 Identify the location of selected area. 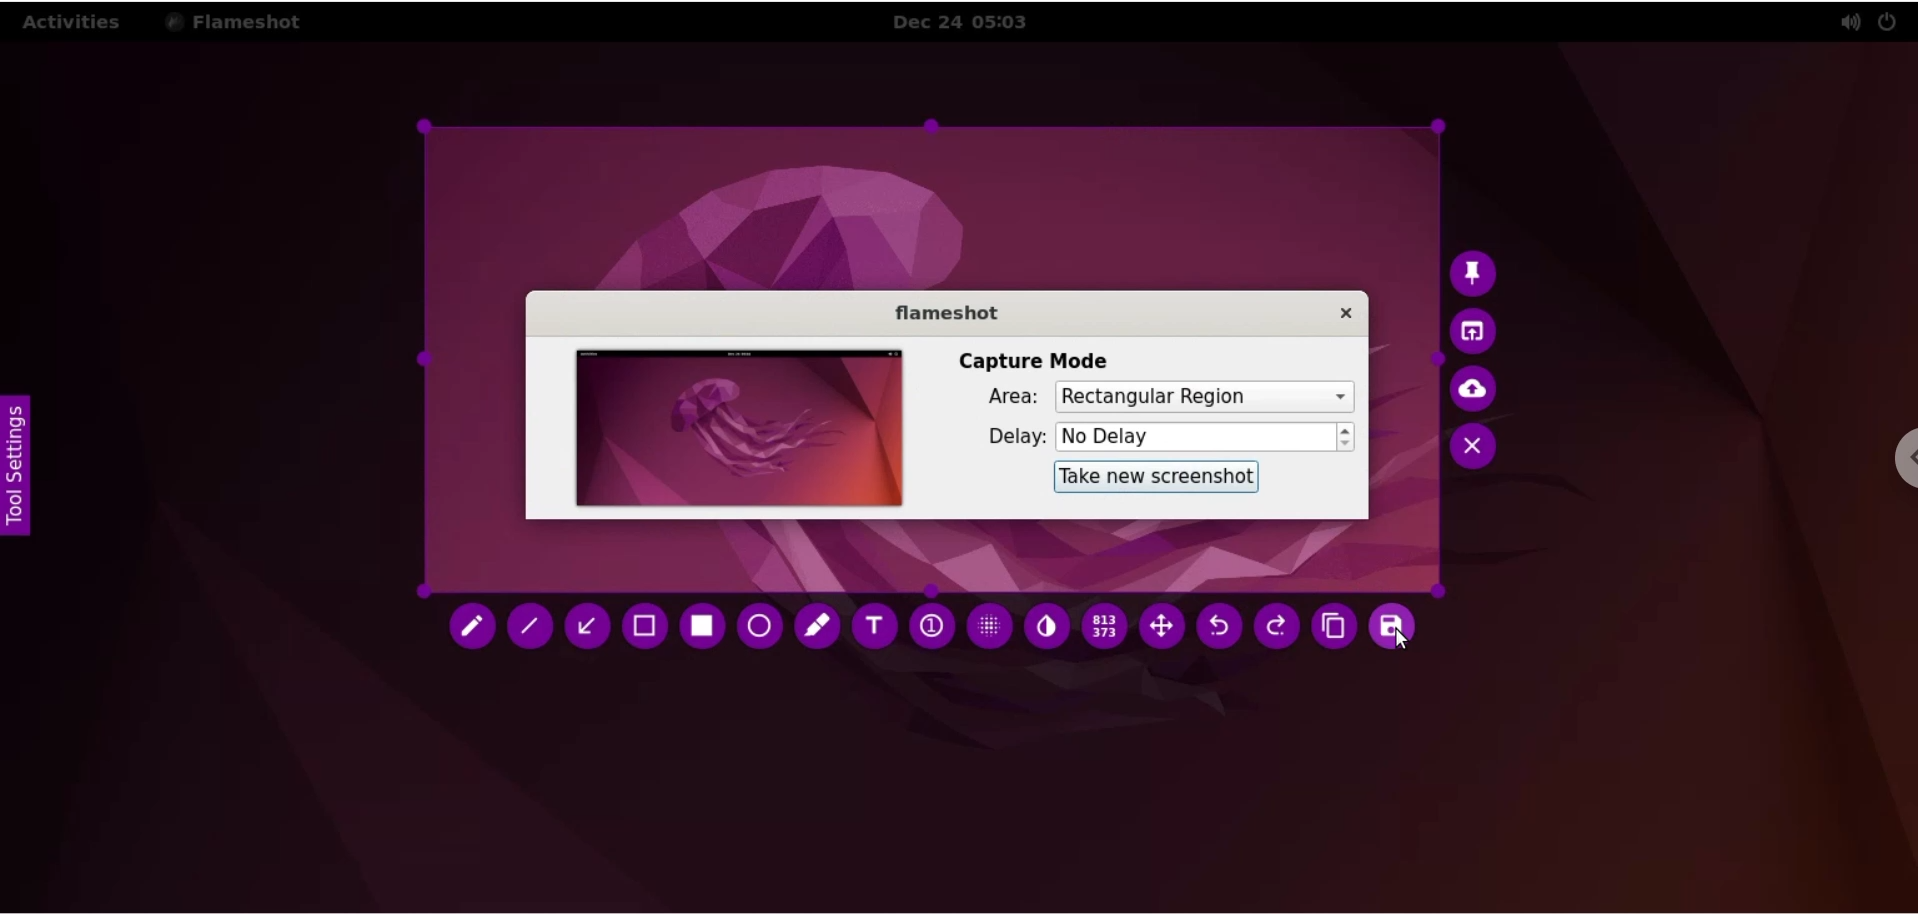
(931, 361).